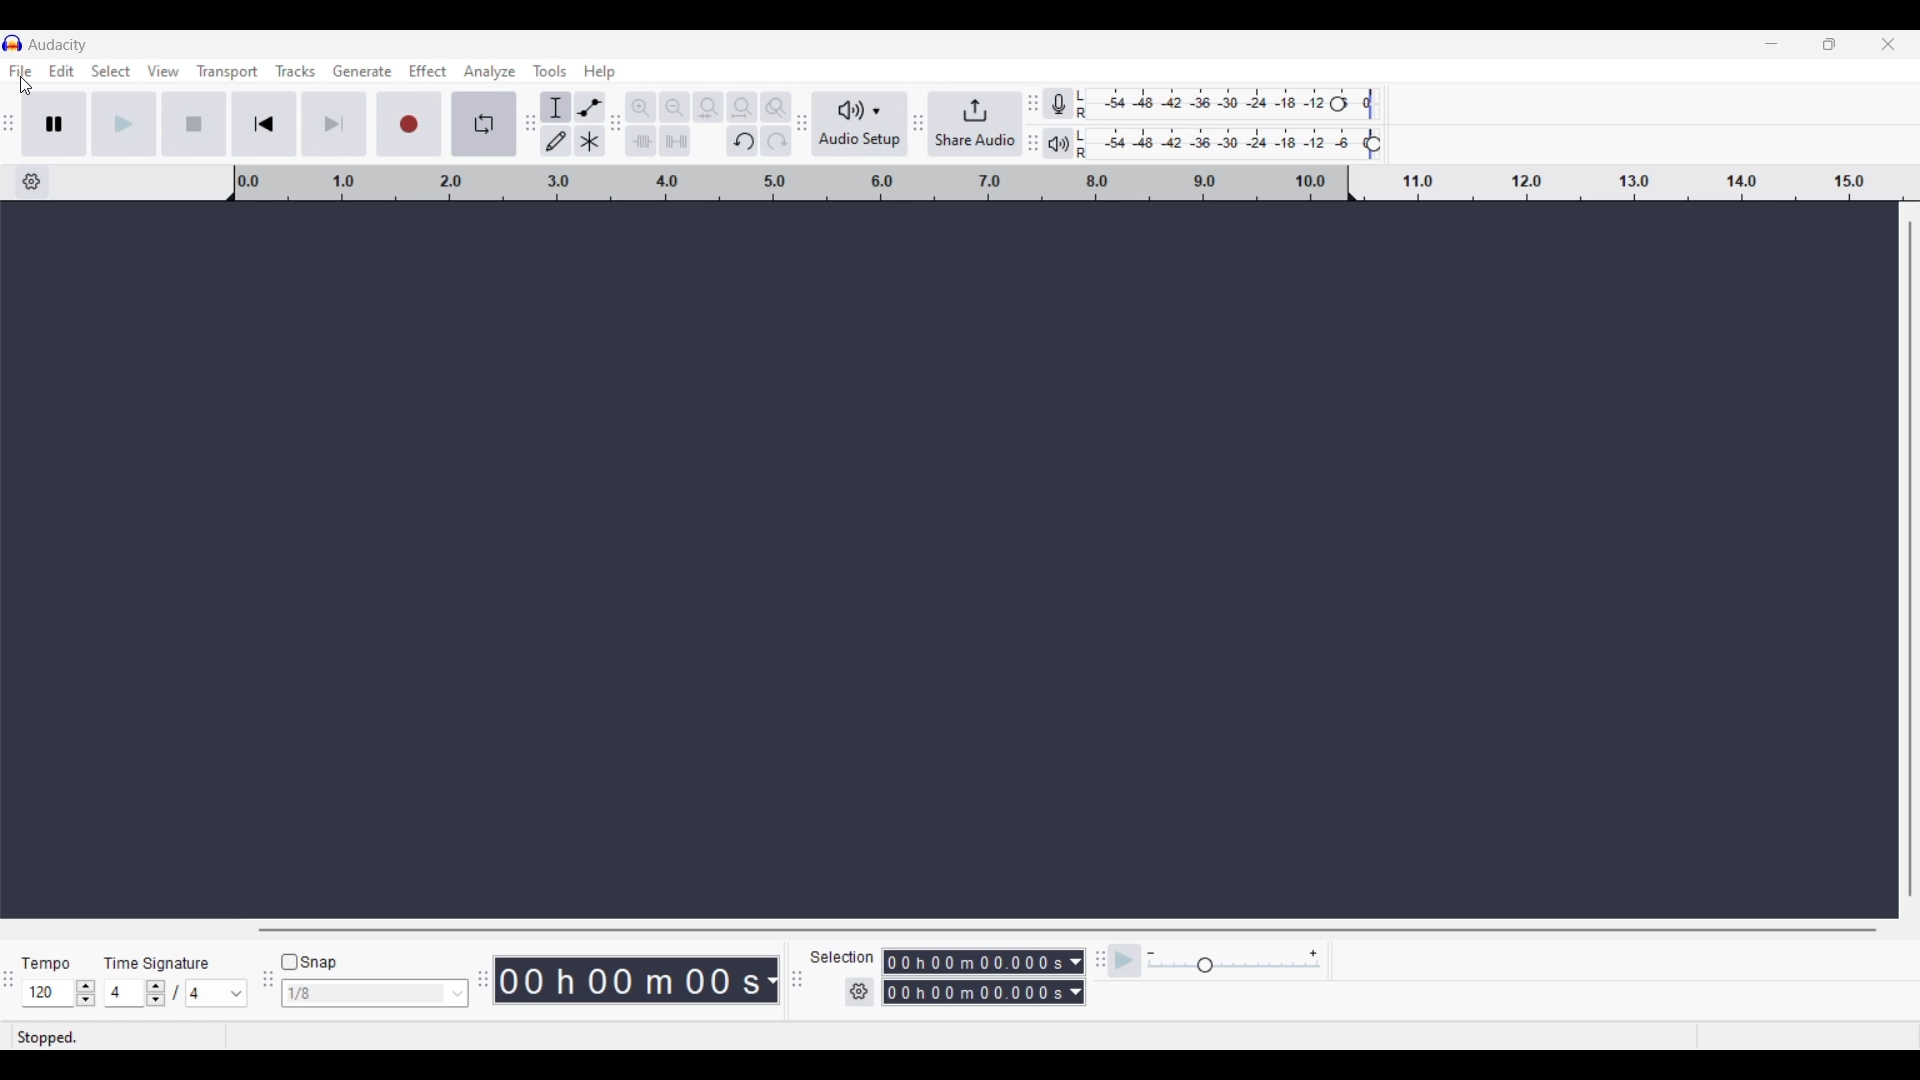 The width and height of the screenshot is (1920, 1080). What do you see at coordinates (527, 123) in the screenshot?
I see `tools tool bar` at bounding box center [527, 123].